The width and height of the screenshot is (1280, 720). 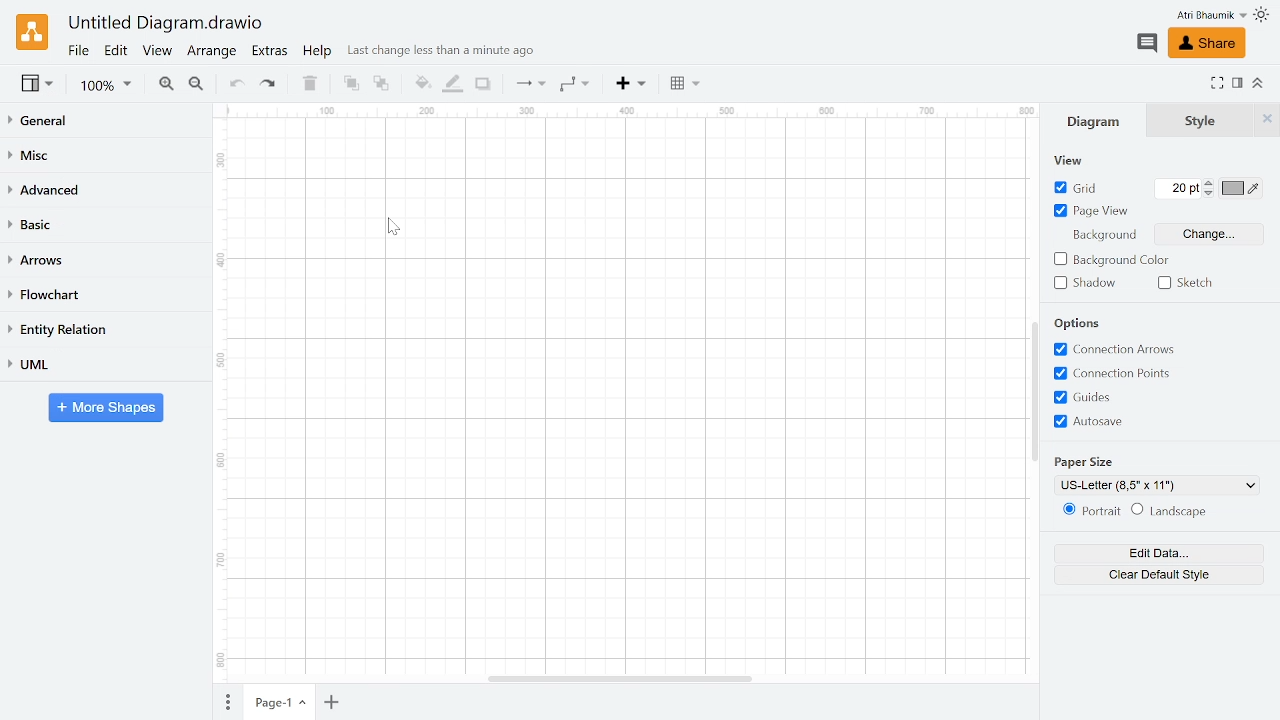 I want to click on Style, so click(x=1202, y=121).